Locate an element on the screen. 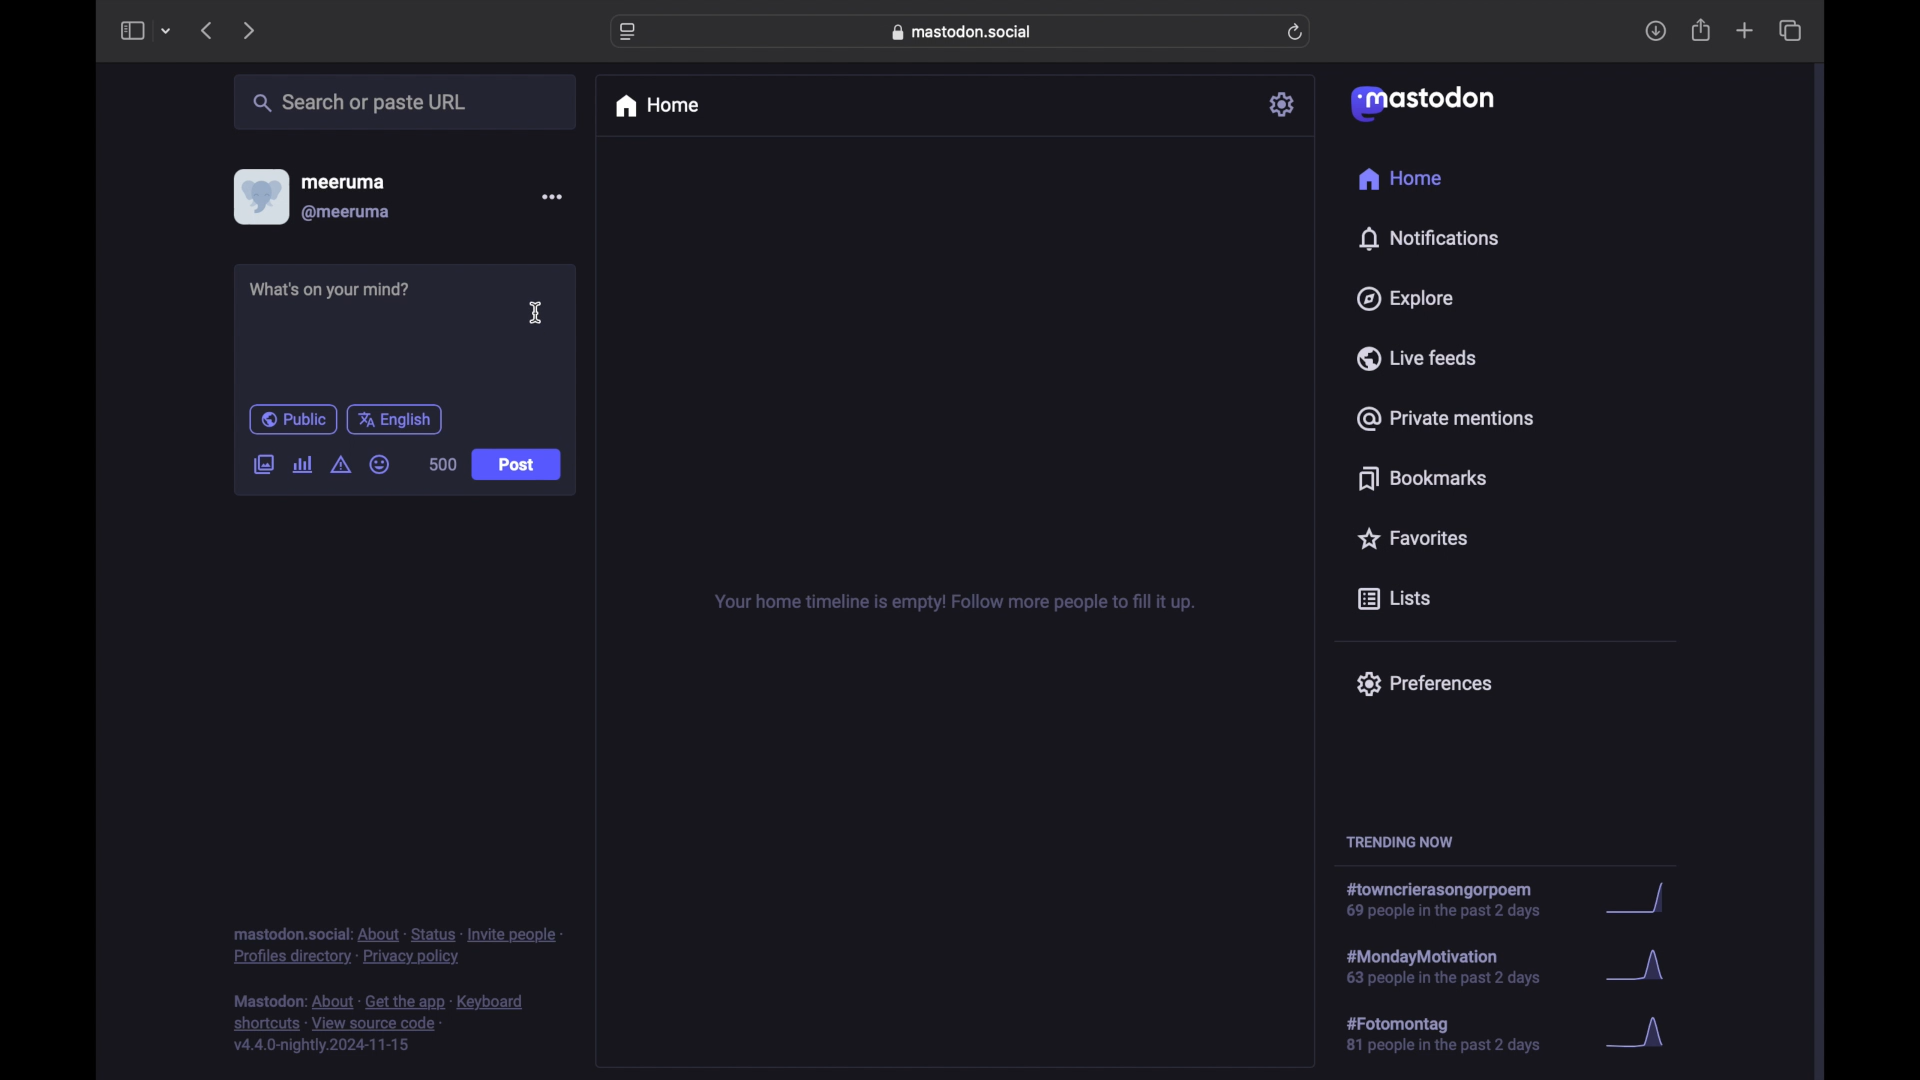 The height and width of the screenshot is (1080, 1920). sidebar is located at coordinates (131, 30).